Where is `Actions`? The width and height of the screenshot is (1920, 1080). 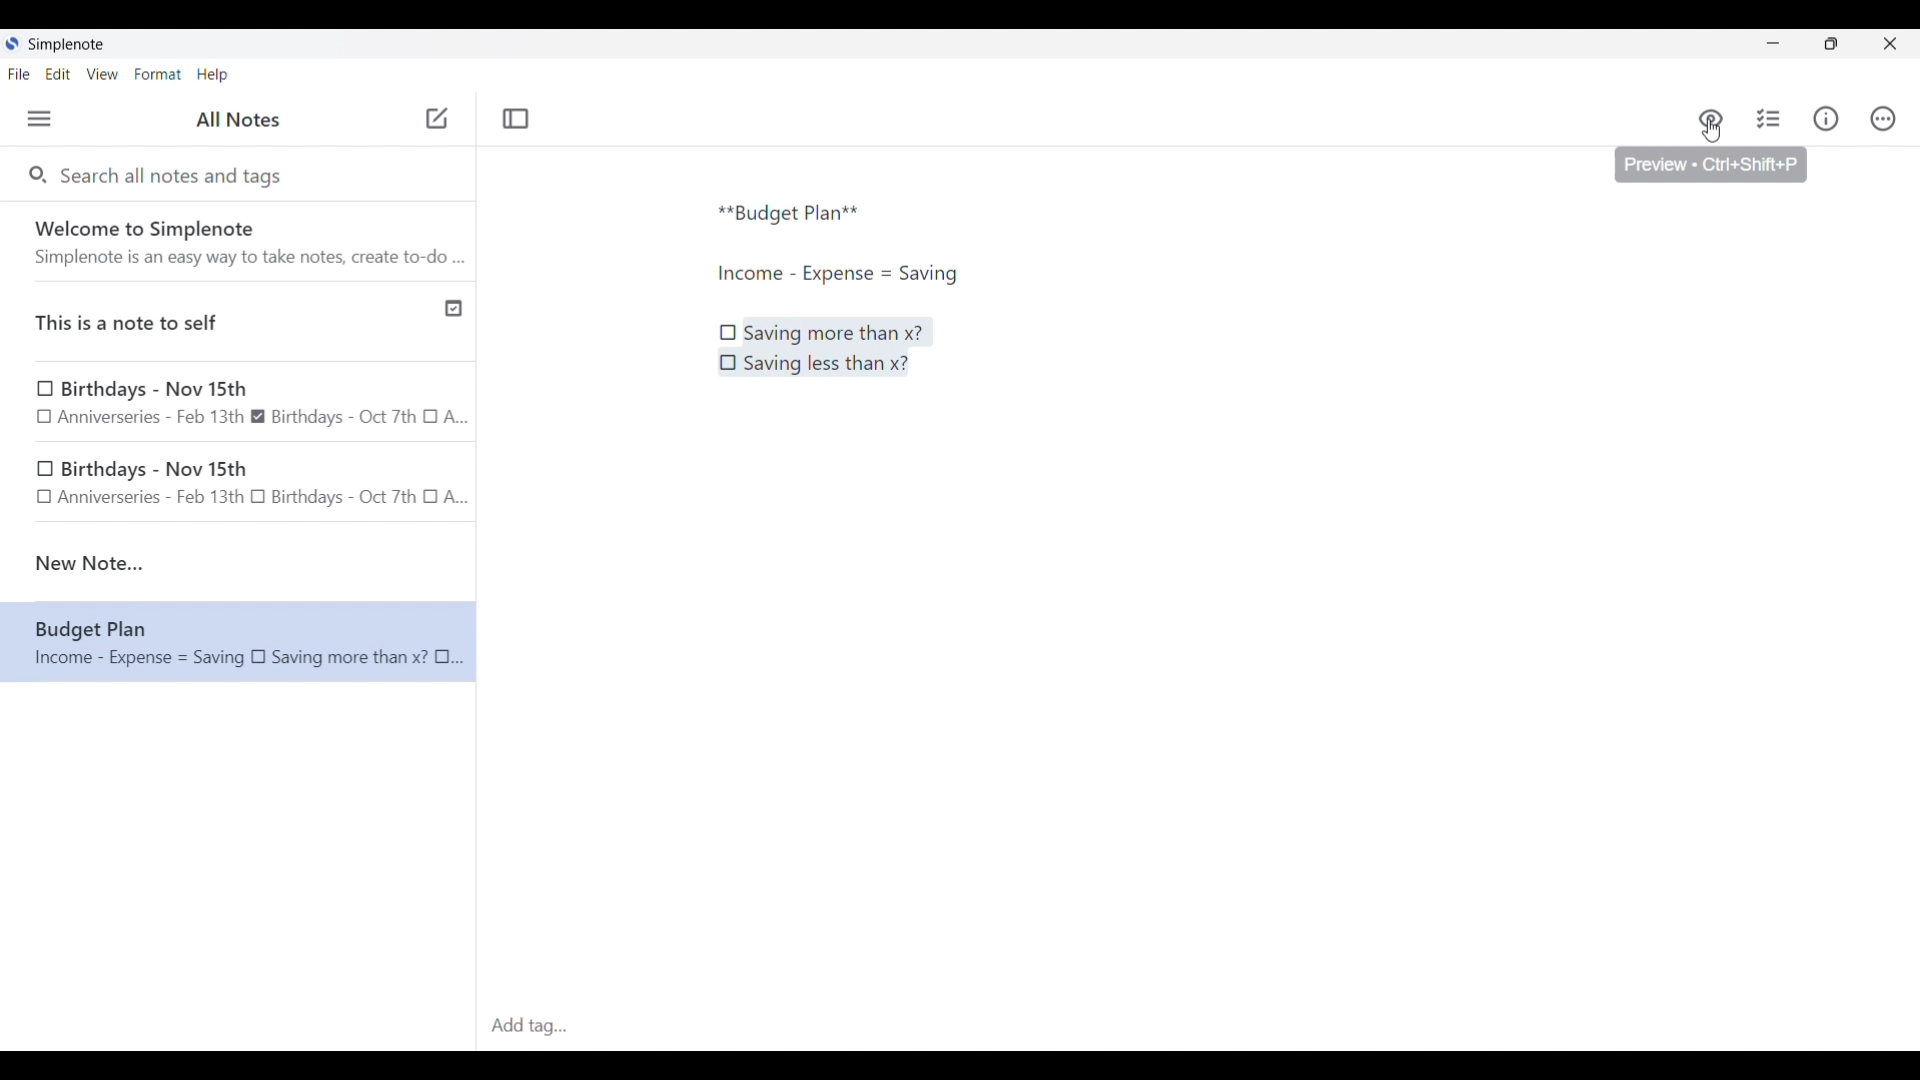 Actions is located at coordinates (1882, 119).